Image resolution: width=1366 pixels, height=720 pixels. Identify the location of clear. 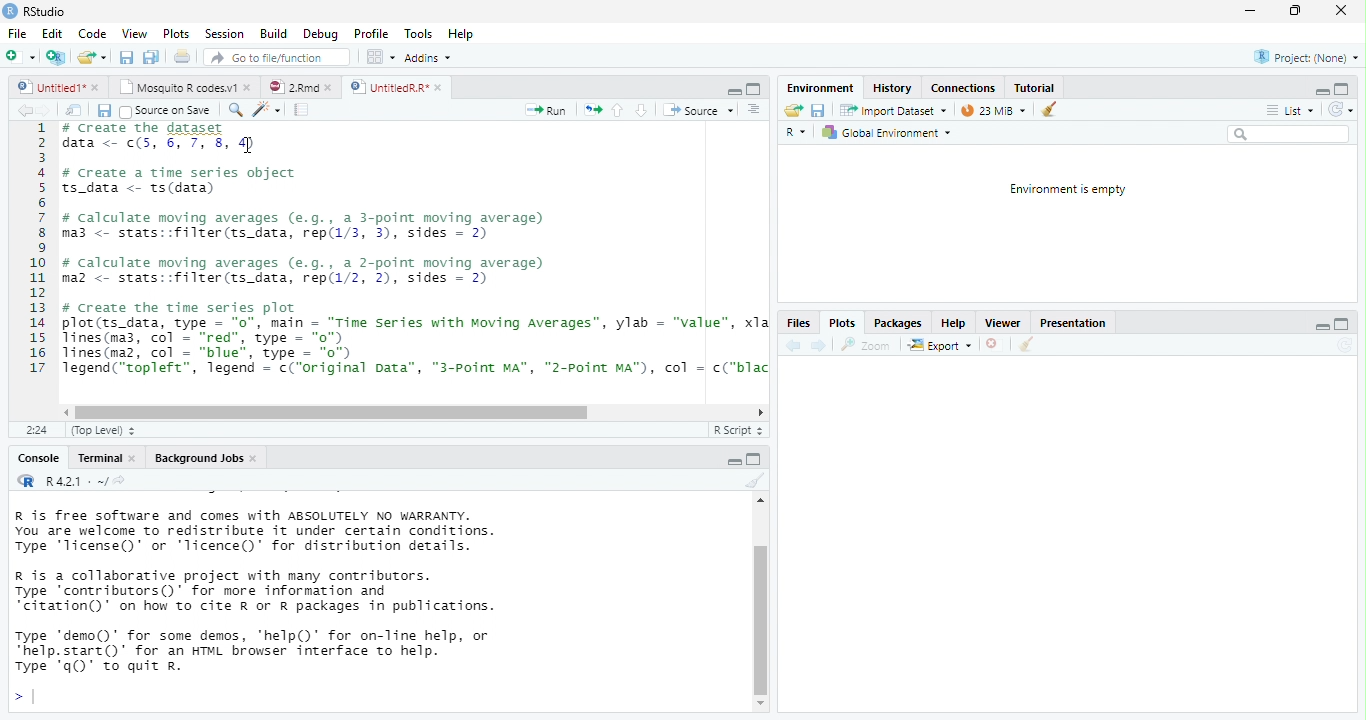
(753, 481).